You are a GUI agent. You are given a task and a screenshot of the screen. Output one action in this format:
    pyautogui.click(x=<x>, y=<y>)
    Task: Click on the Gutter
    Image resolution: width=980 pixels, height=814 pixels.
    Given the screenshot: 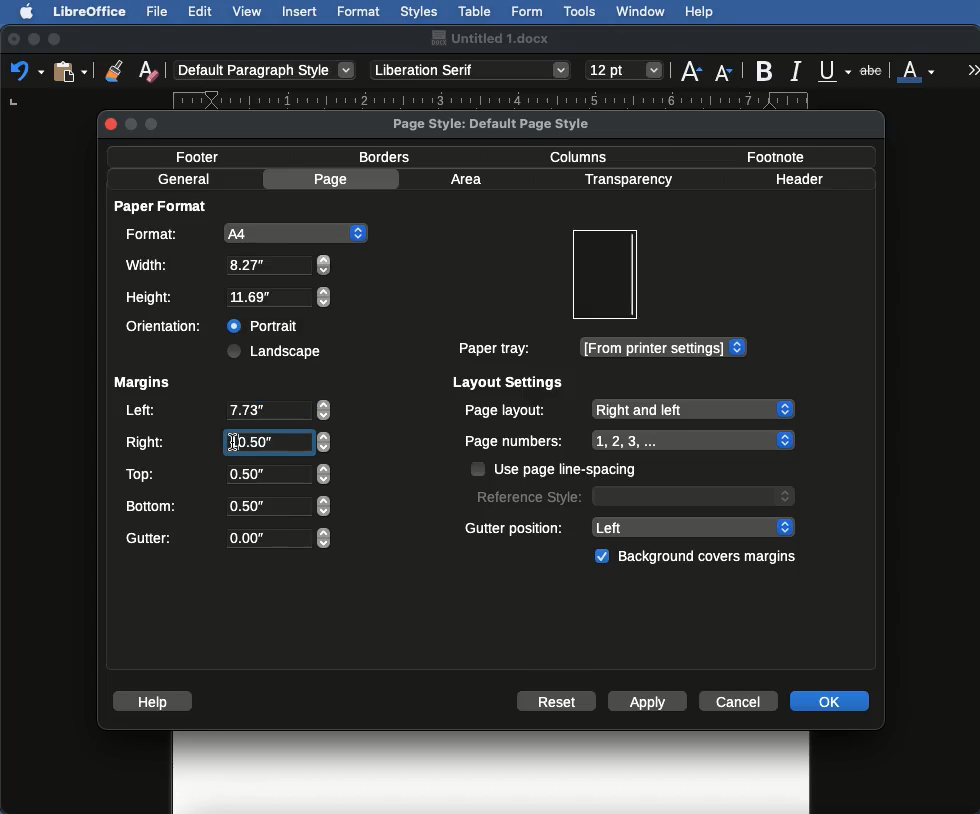 What is the action you would take?
    pyautogui.click(x=228, y=539)
    